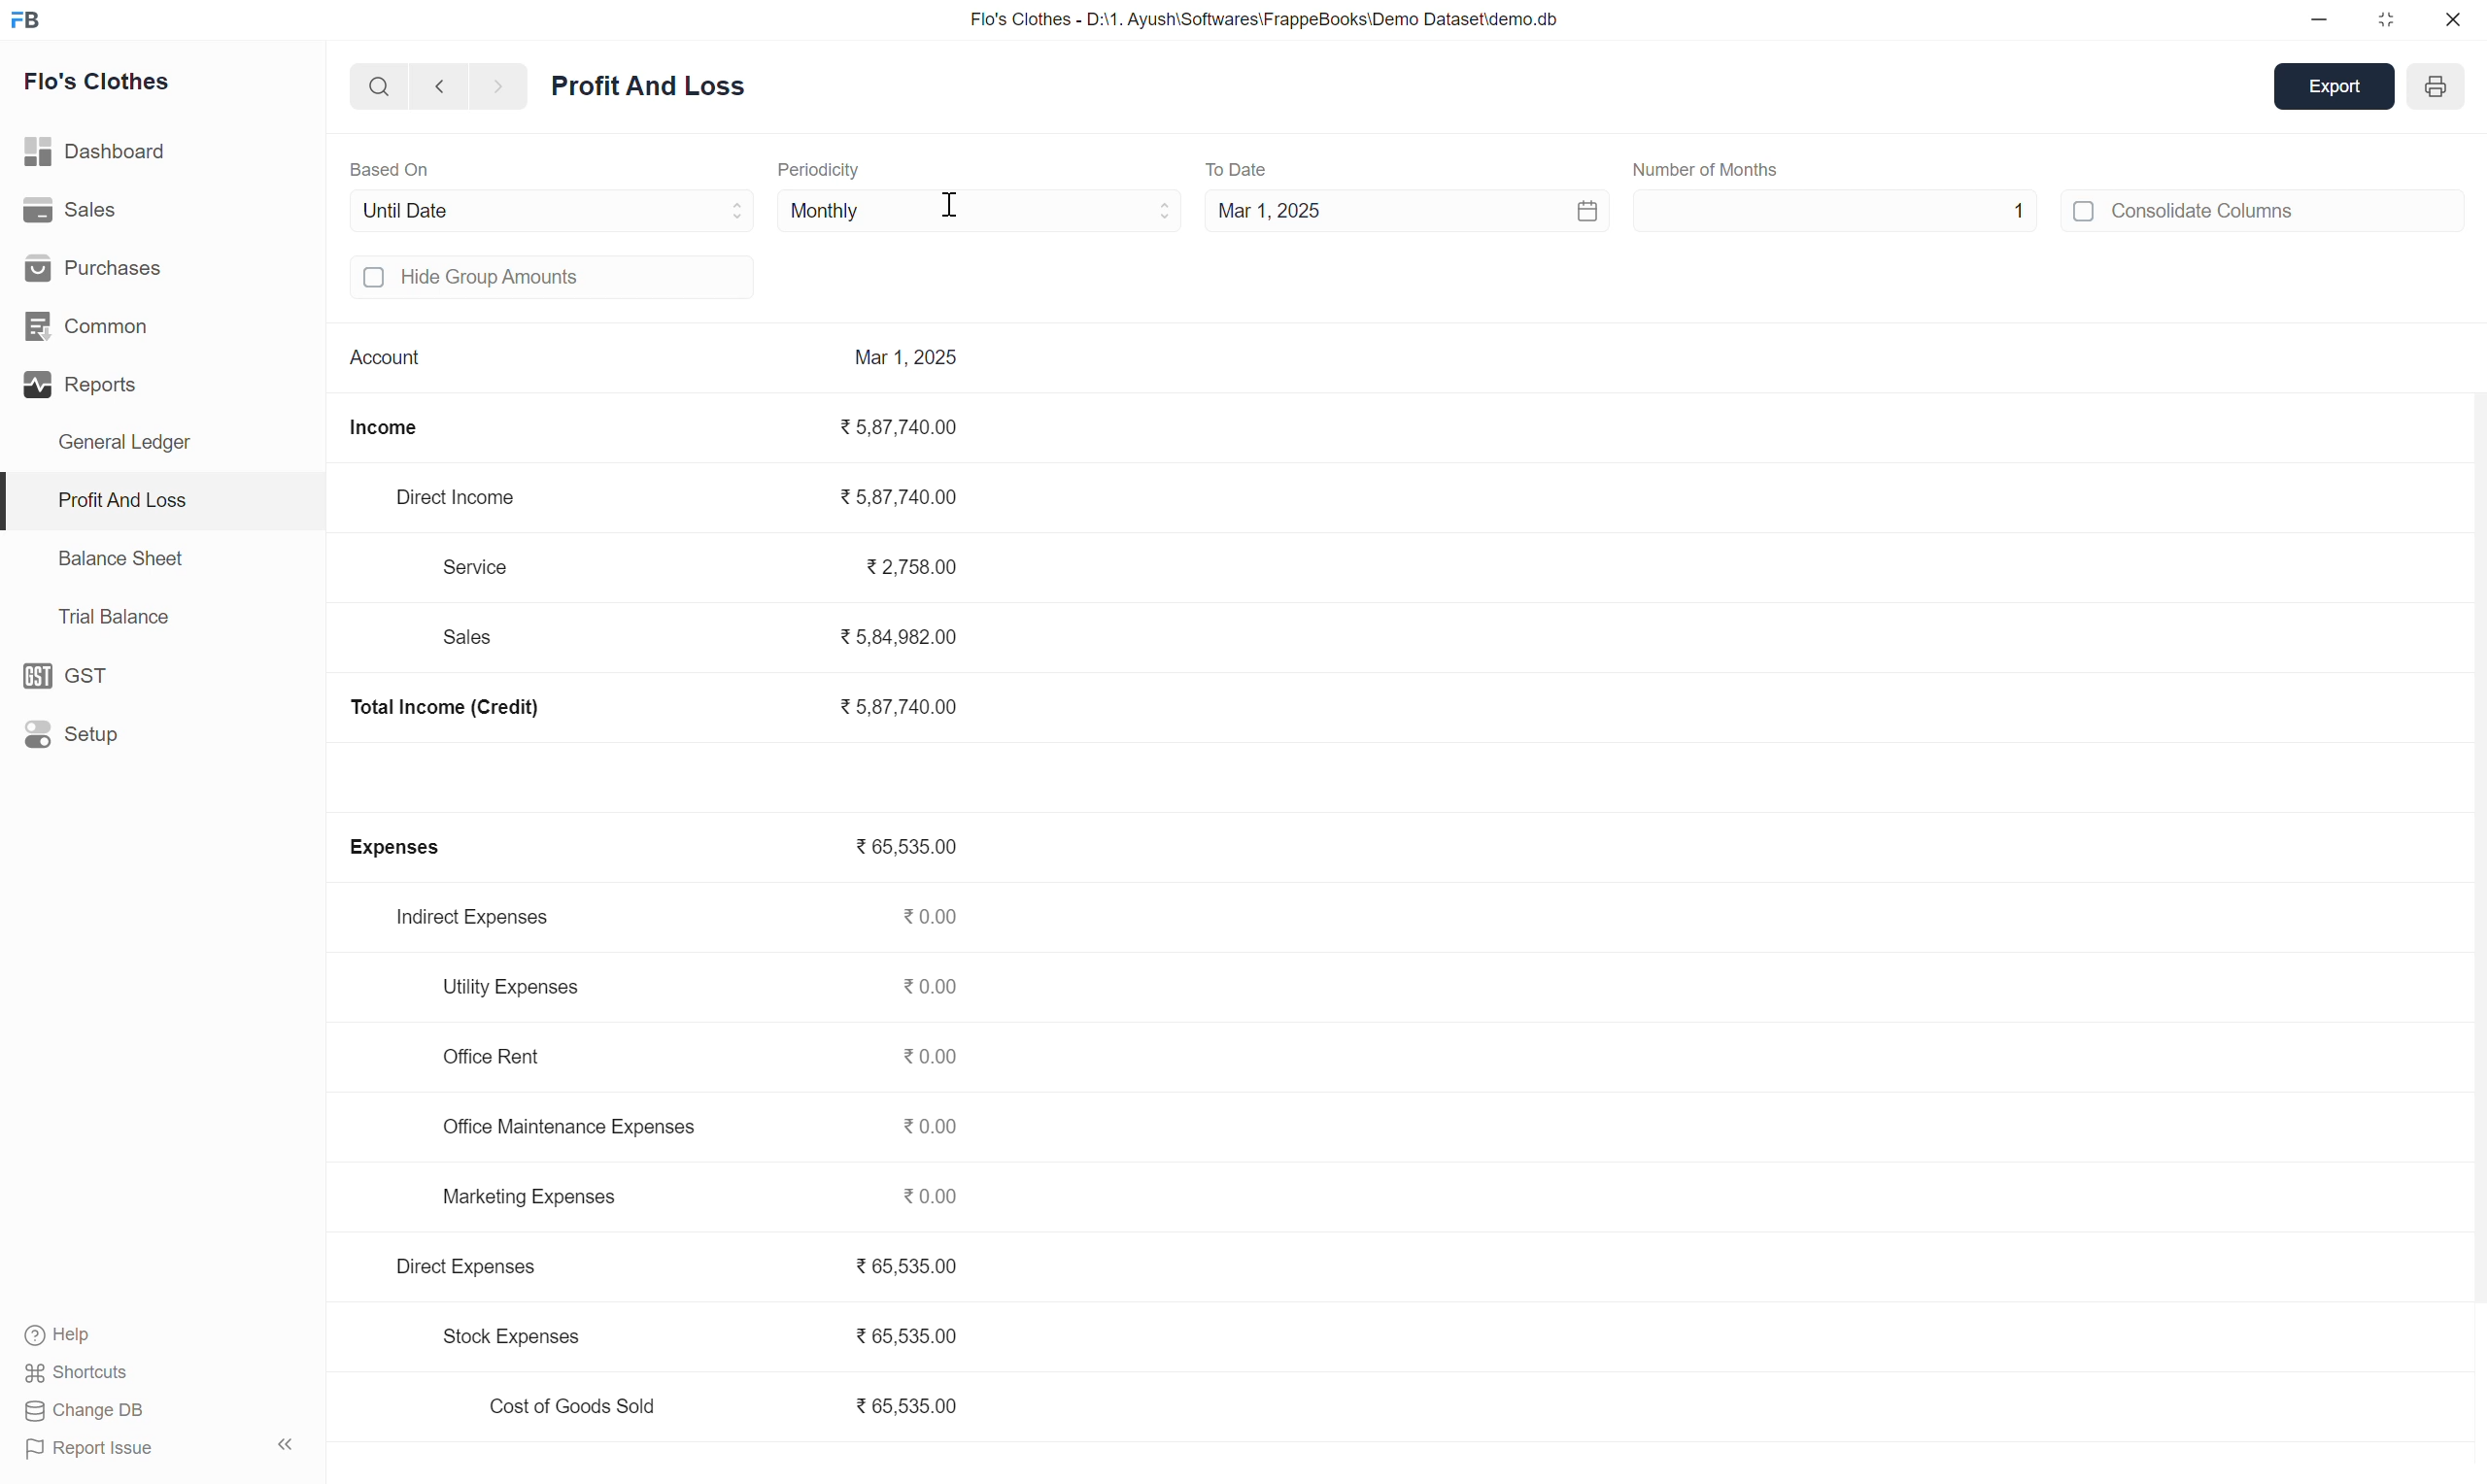  What do you see at coordinates (656, 92) in the screenshot?
I see `Profit and Loss` at bounding box center [656, 92].